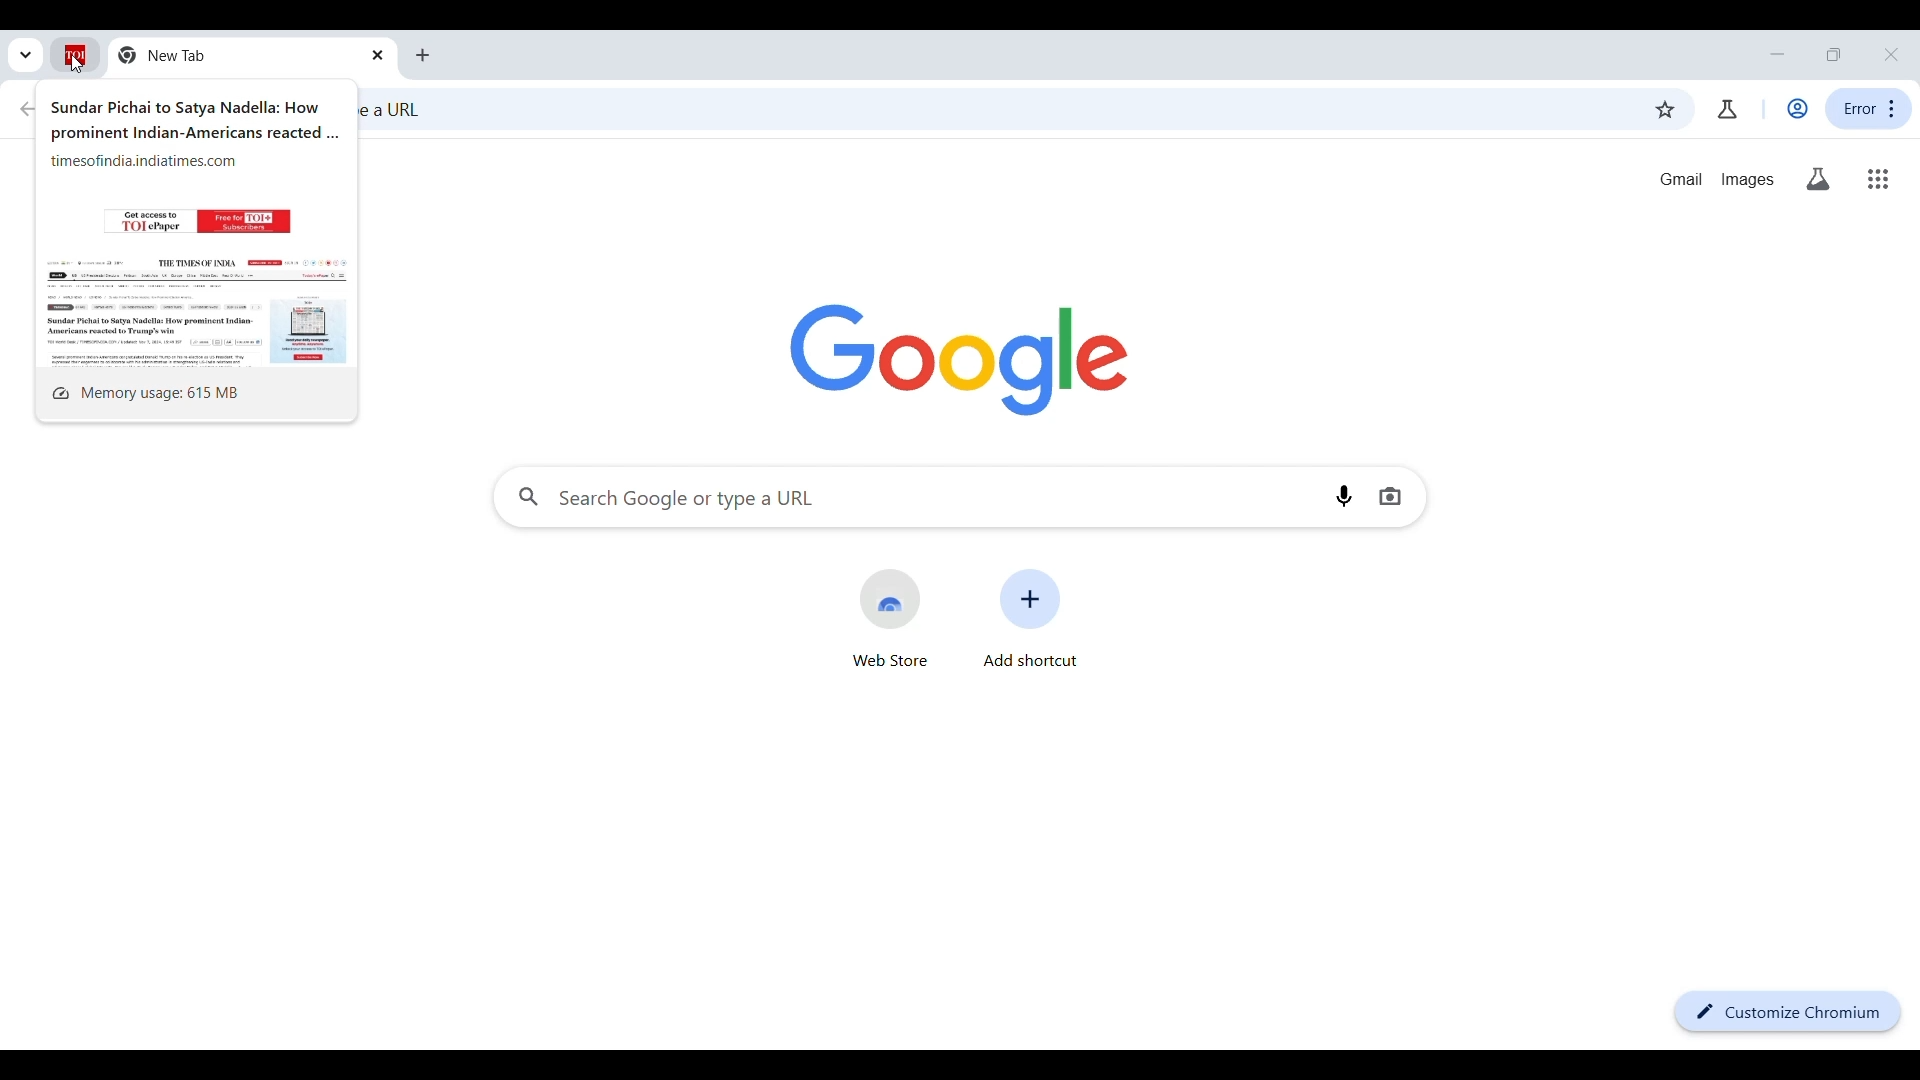 Image resolution: width=1920 pixels, height=1080 pixels. What do you see at coordinates (1031, 618) in the screenshot?
I see `Add shortcut to other sites` at bounding box center [1031, 618].